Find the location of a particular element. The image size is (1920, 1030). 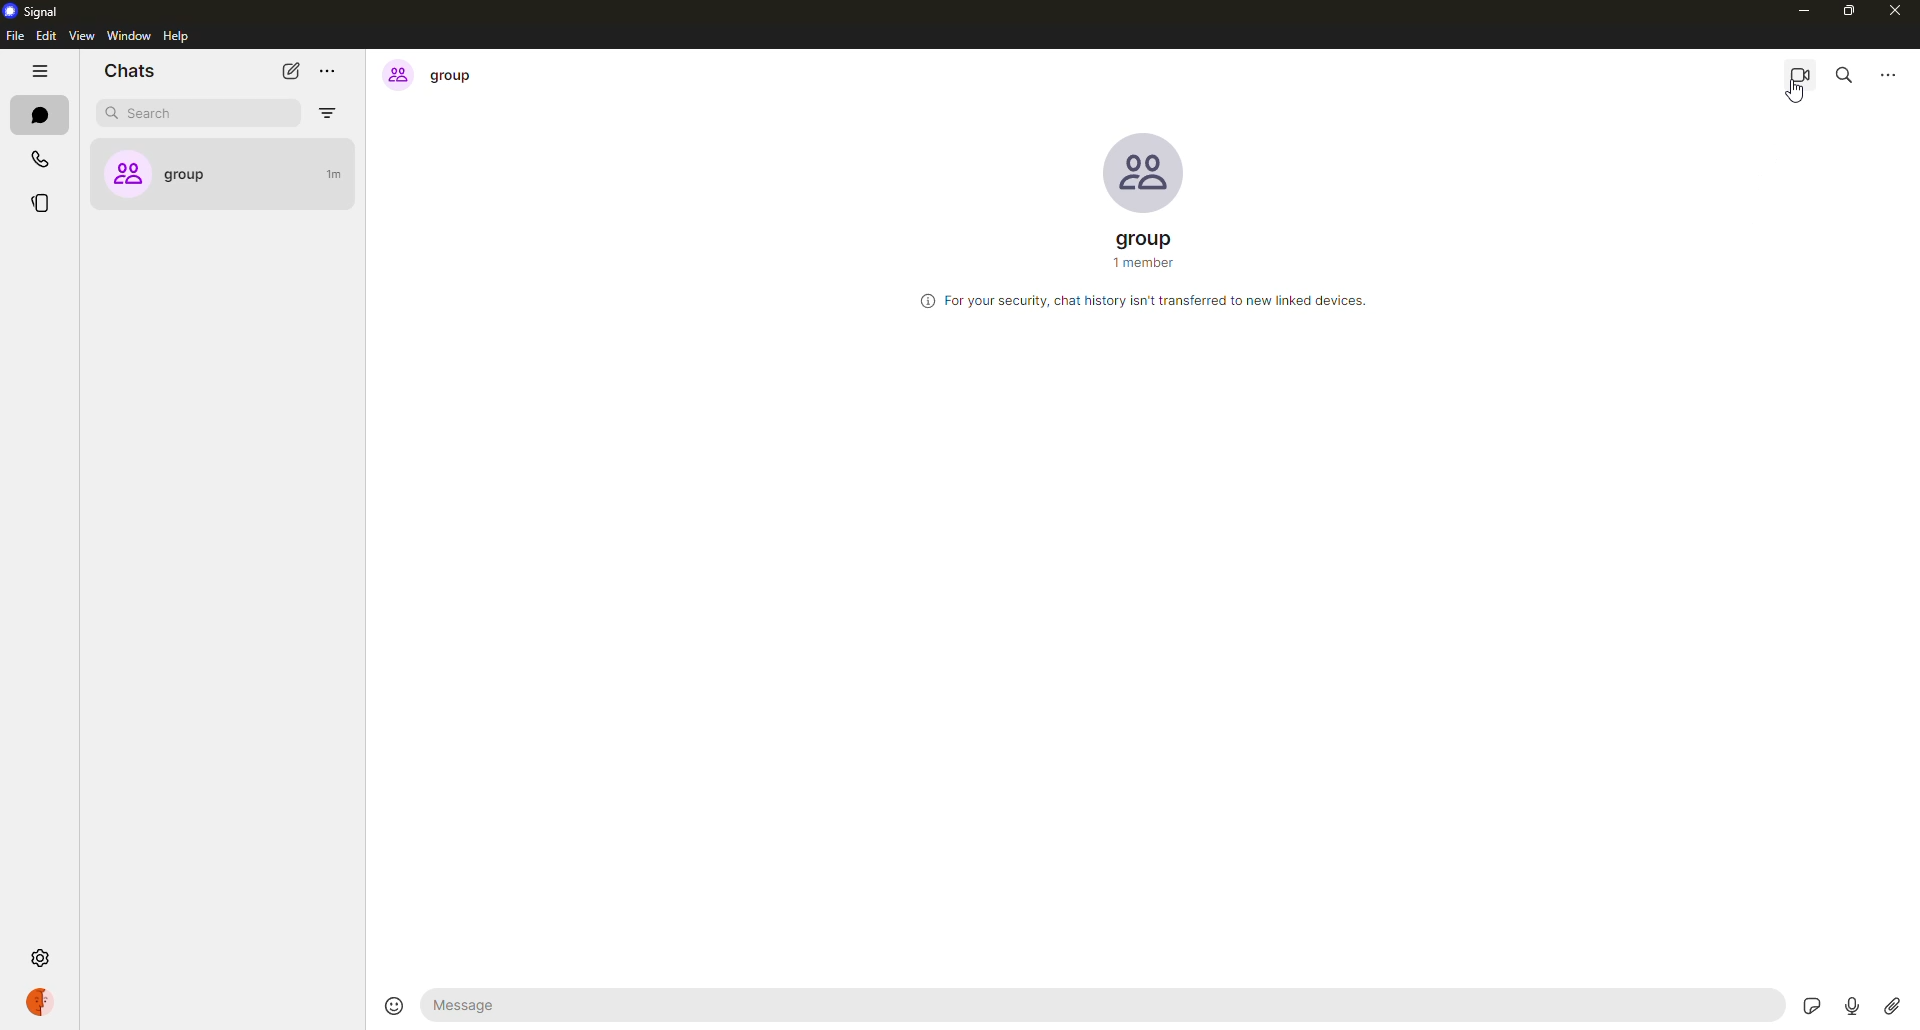

search is located at coordinates (159, 114).